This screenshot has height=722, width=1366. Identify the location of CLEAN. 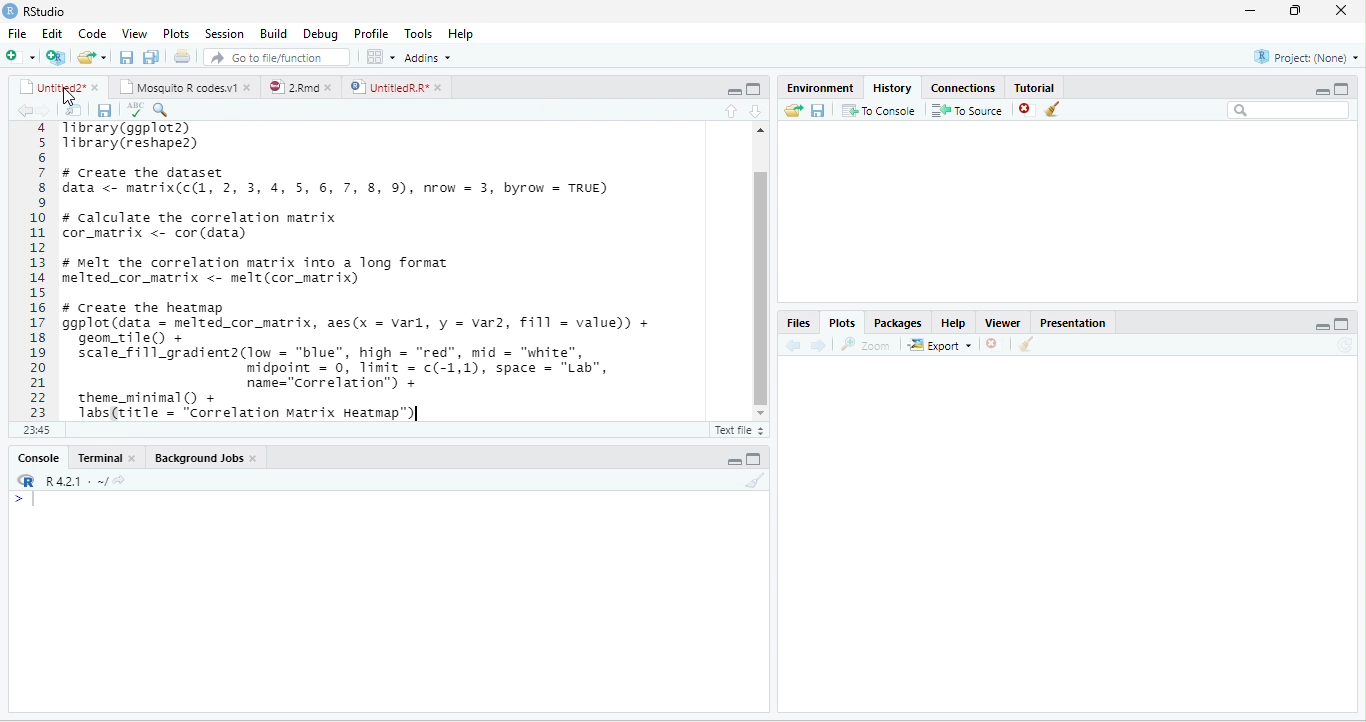
(1028, 346).